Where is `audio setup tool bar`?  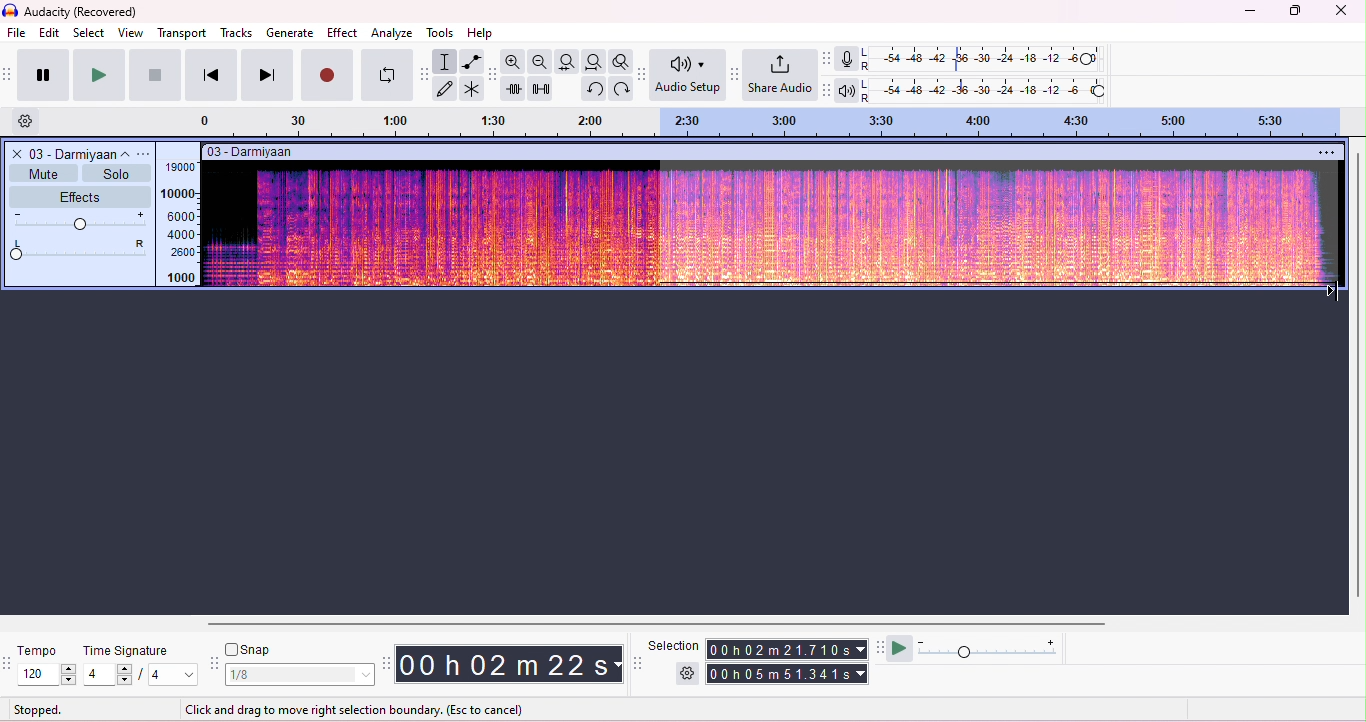 audio setup tool bar is located at coordinates (640, 74).